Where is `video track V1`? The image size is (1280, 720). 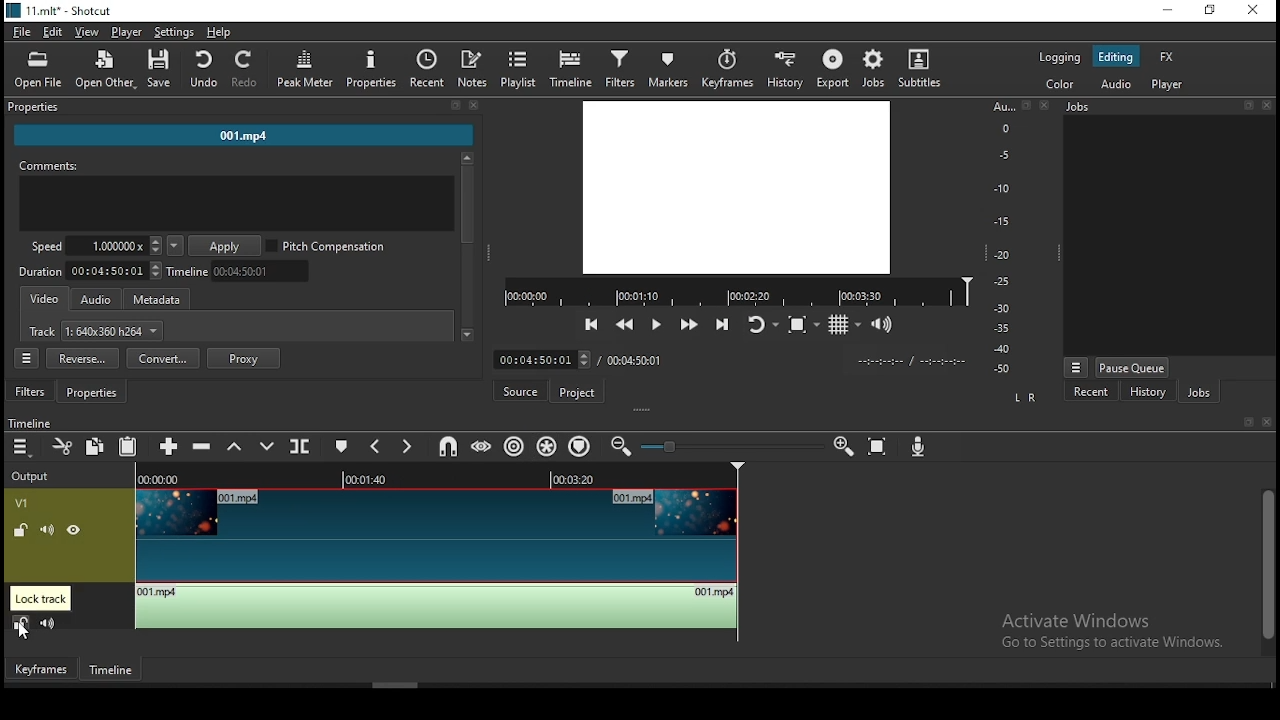
video track V1 is located at coordinates (441, 535).